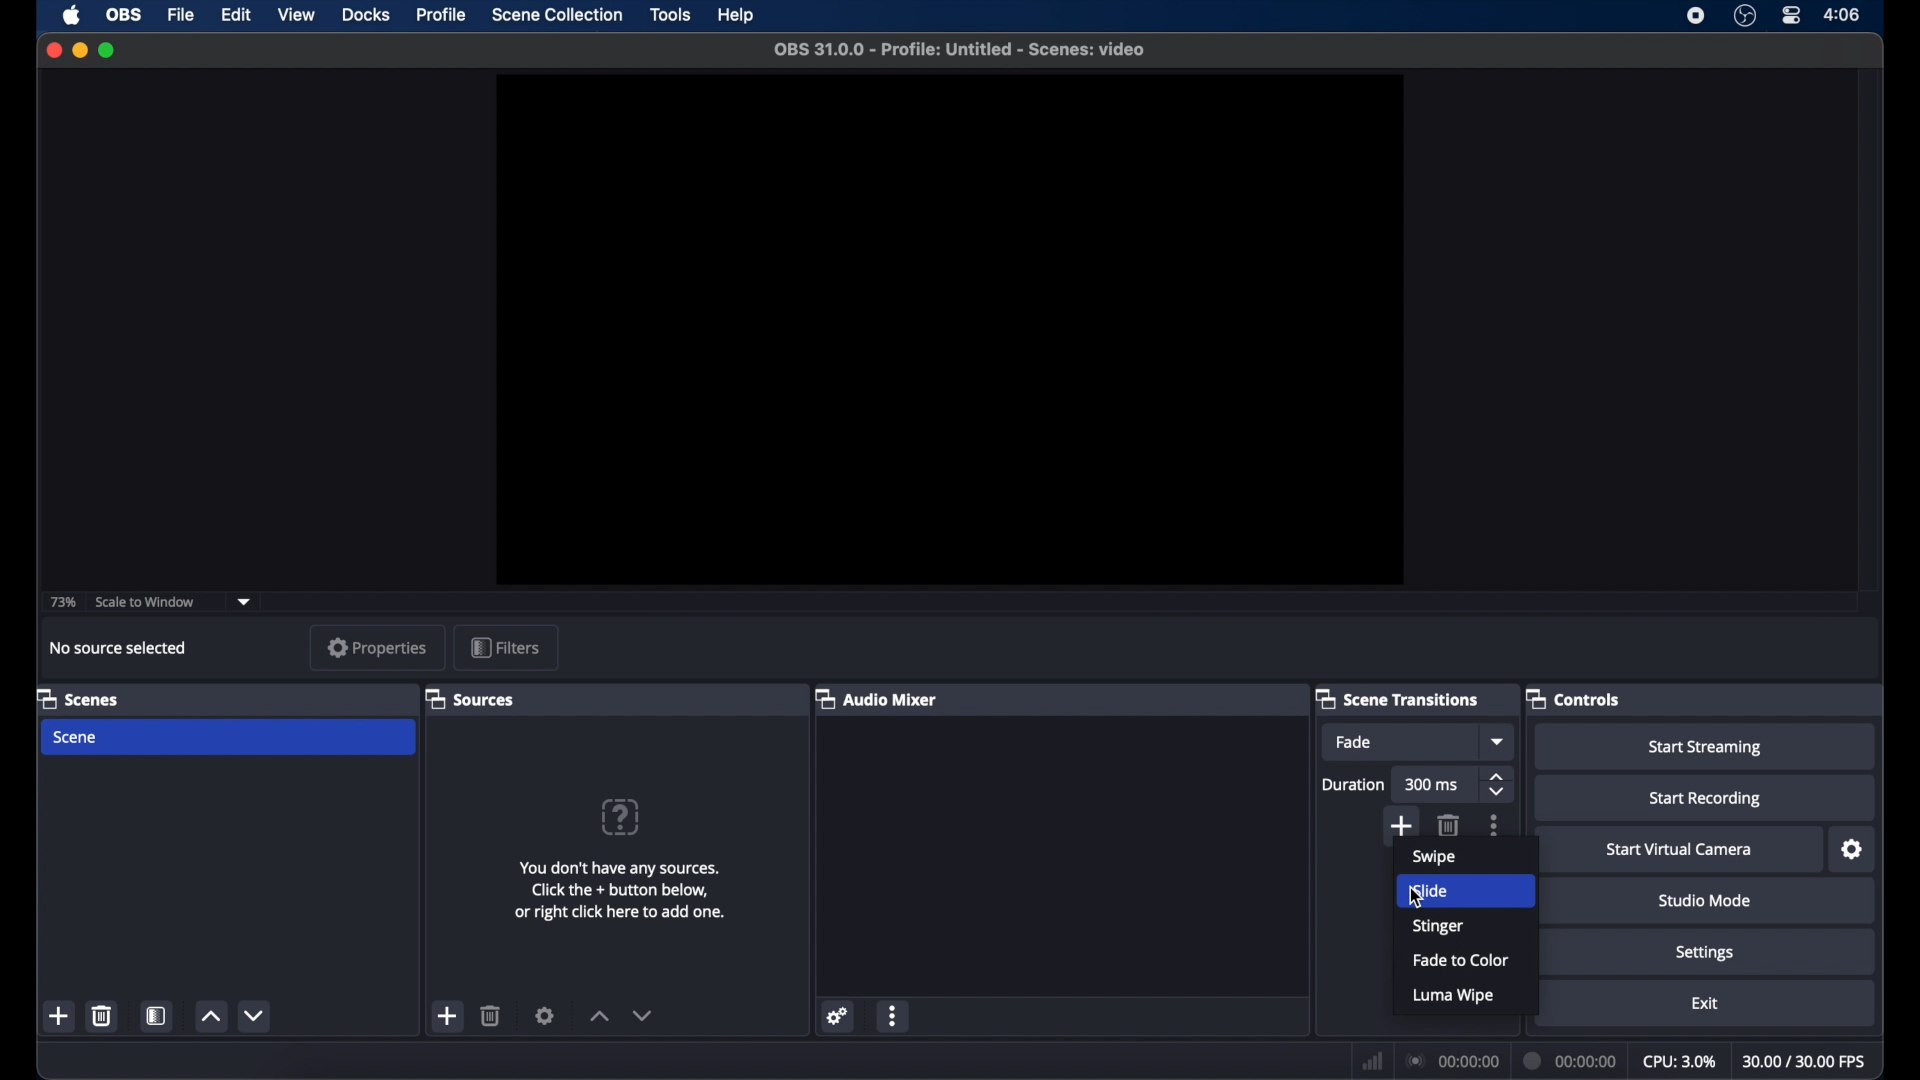 The height and width of the screenshot is (1080, 1920). What do you see at coordinates (1450, 824) in the screenshot?
I see `delete` at bounding box center [1450, 824].